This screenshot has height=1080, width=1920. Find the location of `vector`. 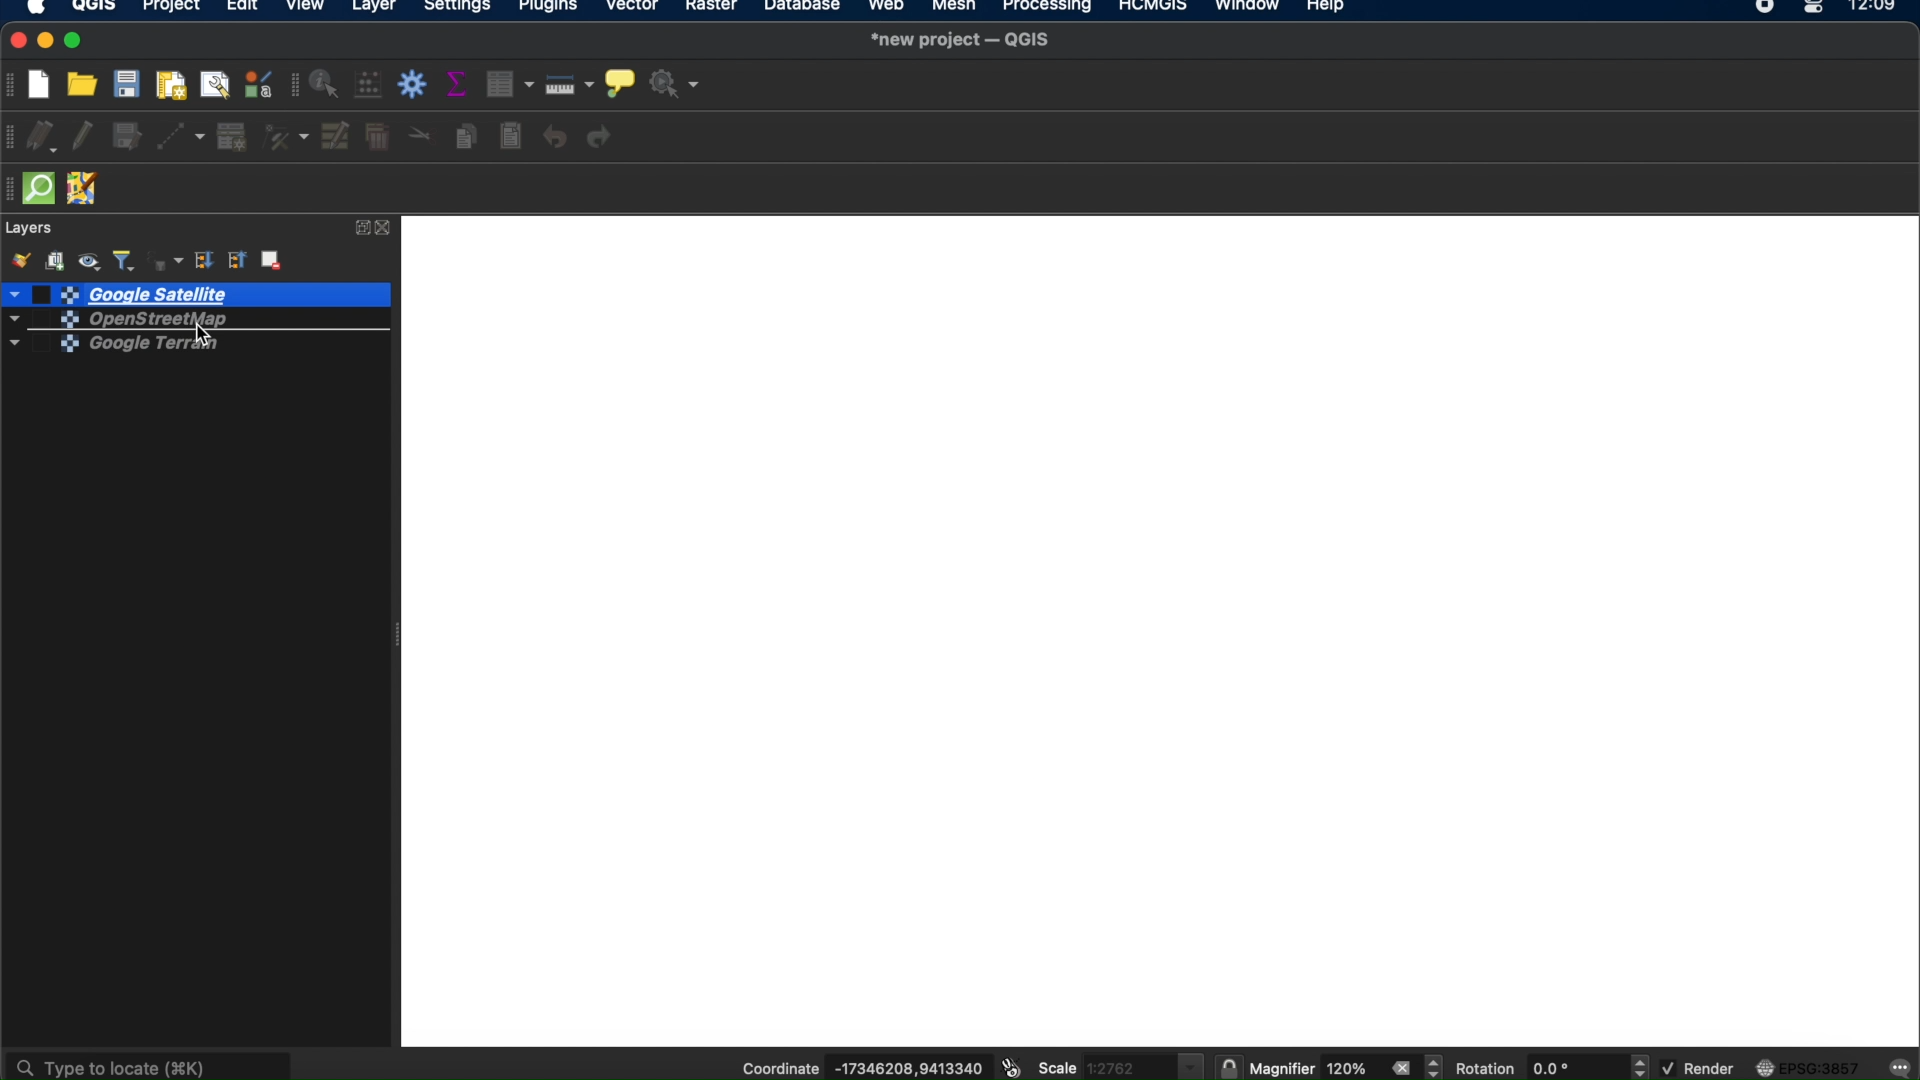

vector is located at coordinates (634, 9).